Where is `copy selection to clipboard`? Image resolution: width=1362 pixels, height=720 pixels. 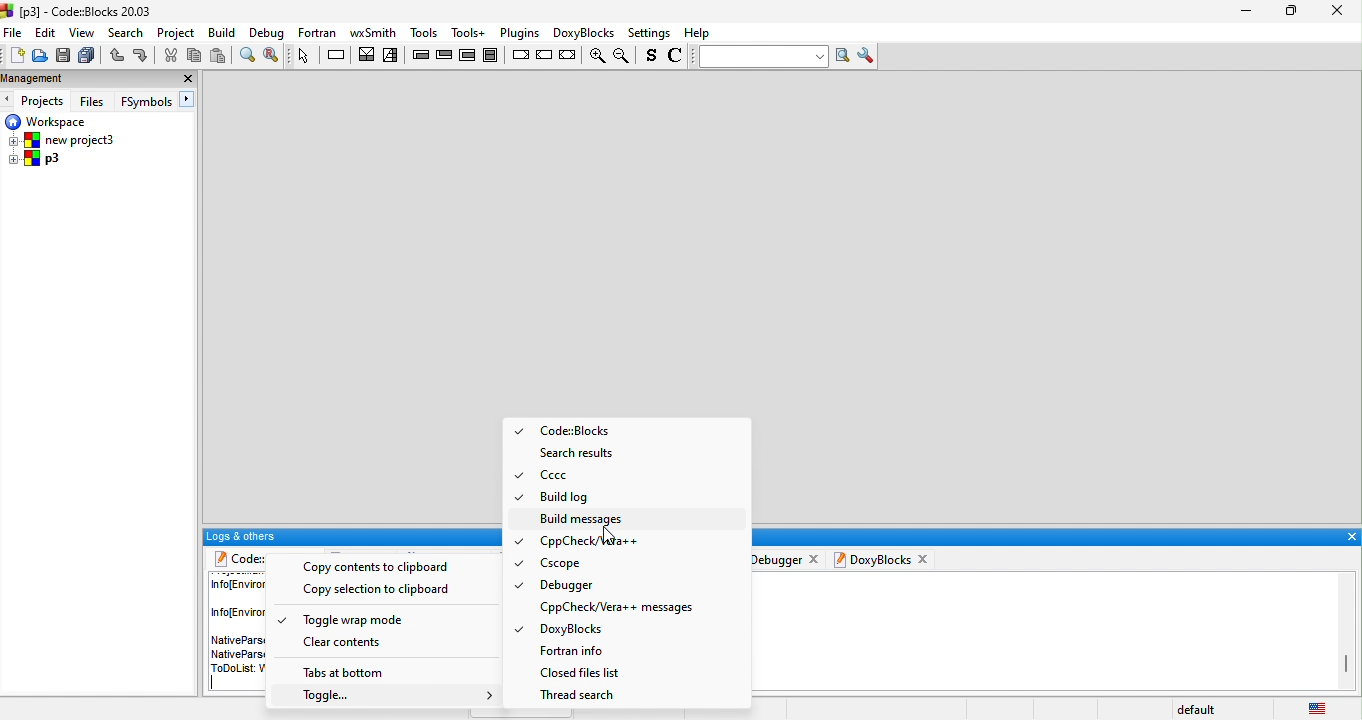 copy selection to clipboard is located at coordinates (386, 591).